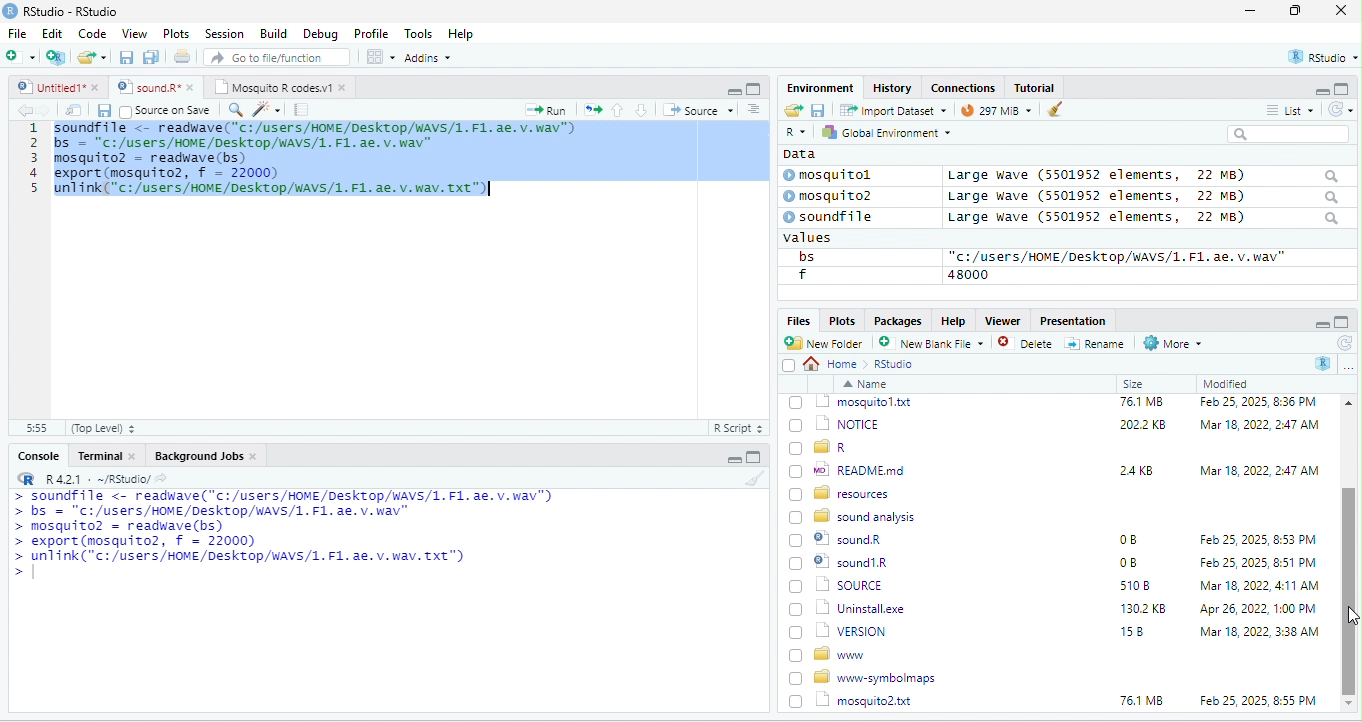  Describe the element at coordinates (895, 364) in the screenshot. I see `Rstudio` at that location.